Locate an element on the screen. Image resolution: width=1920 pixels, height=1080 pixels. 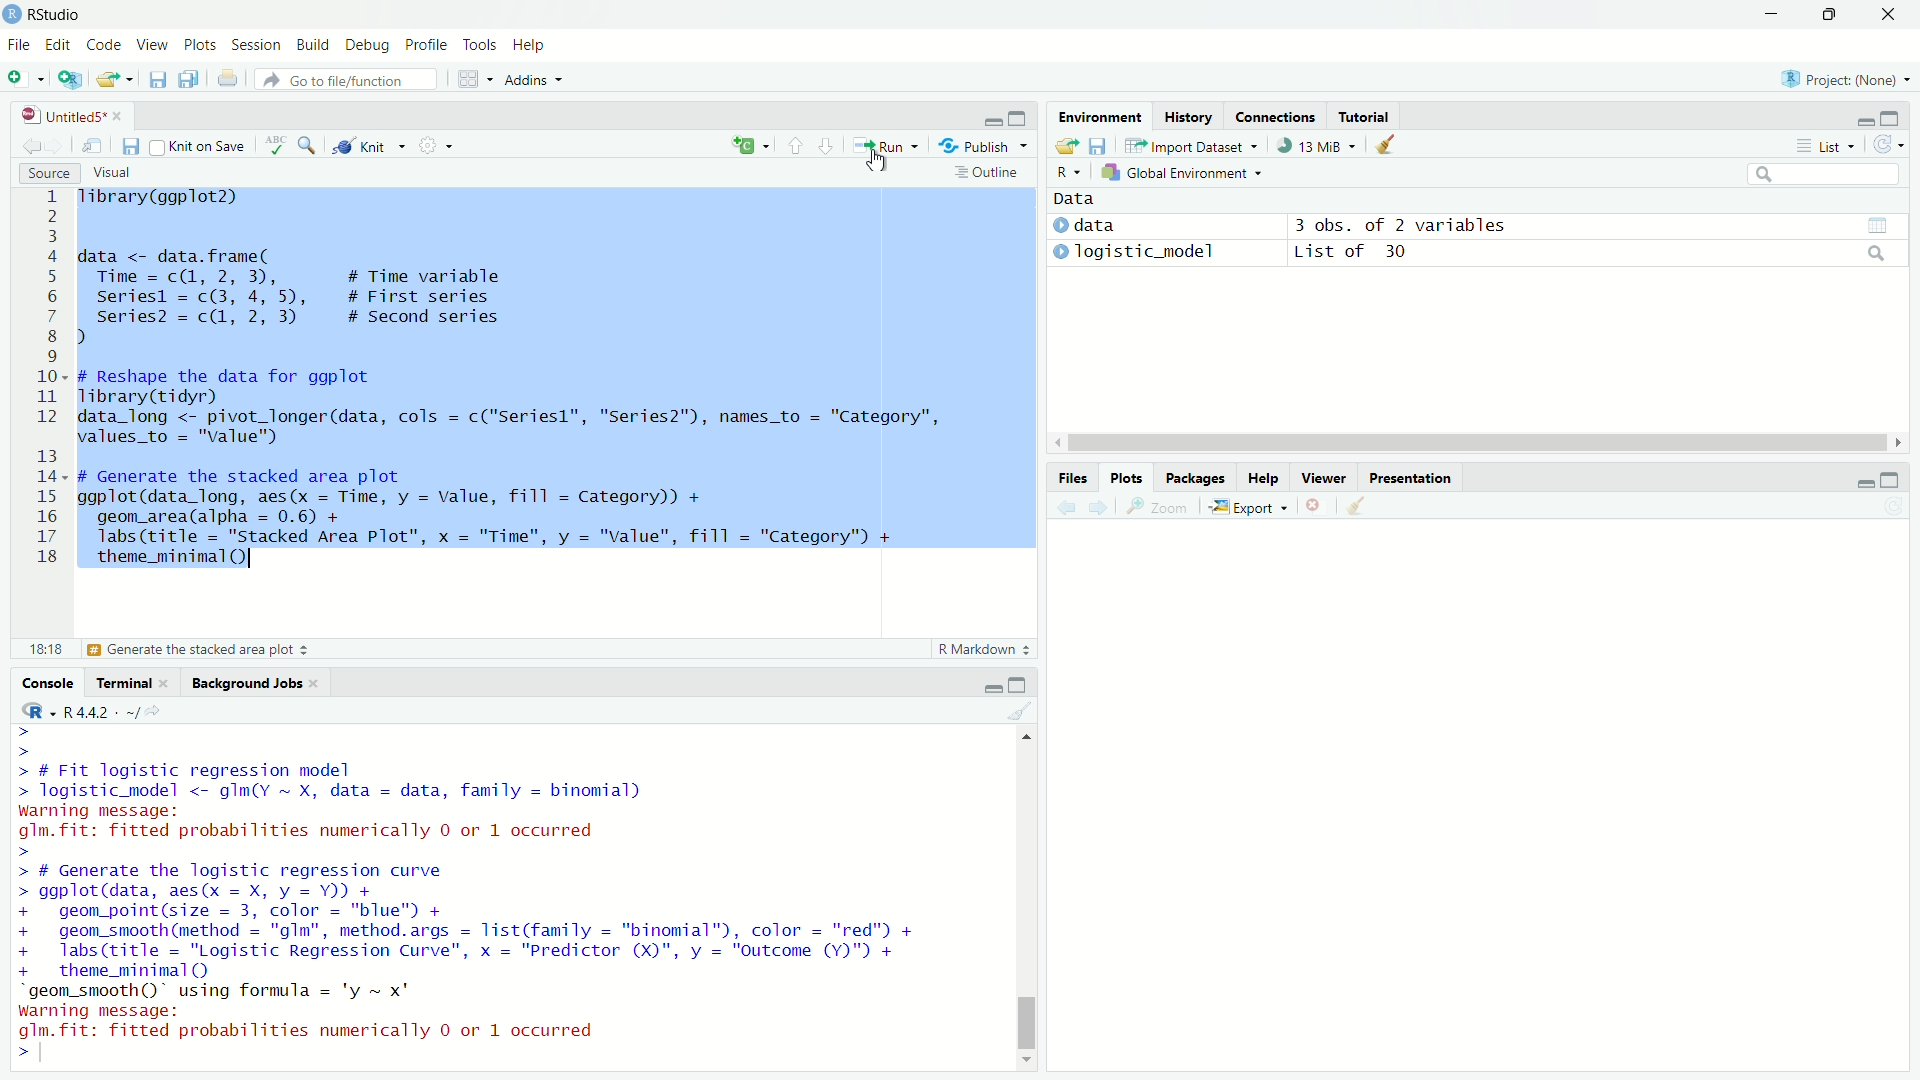
upward is located at coordinates (796, 151).